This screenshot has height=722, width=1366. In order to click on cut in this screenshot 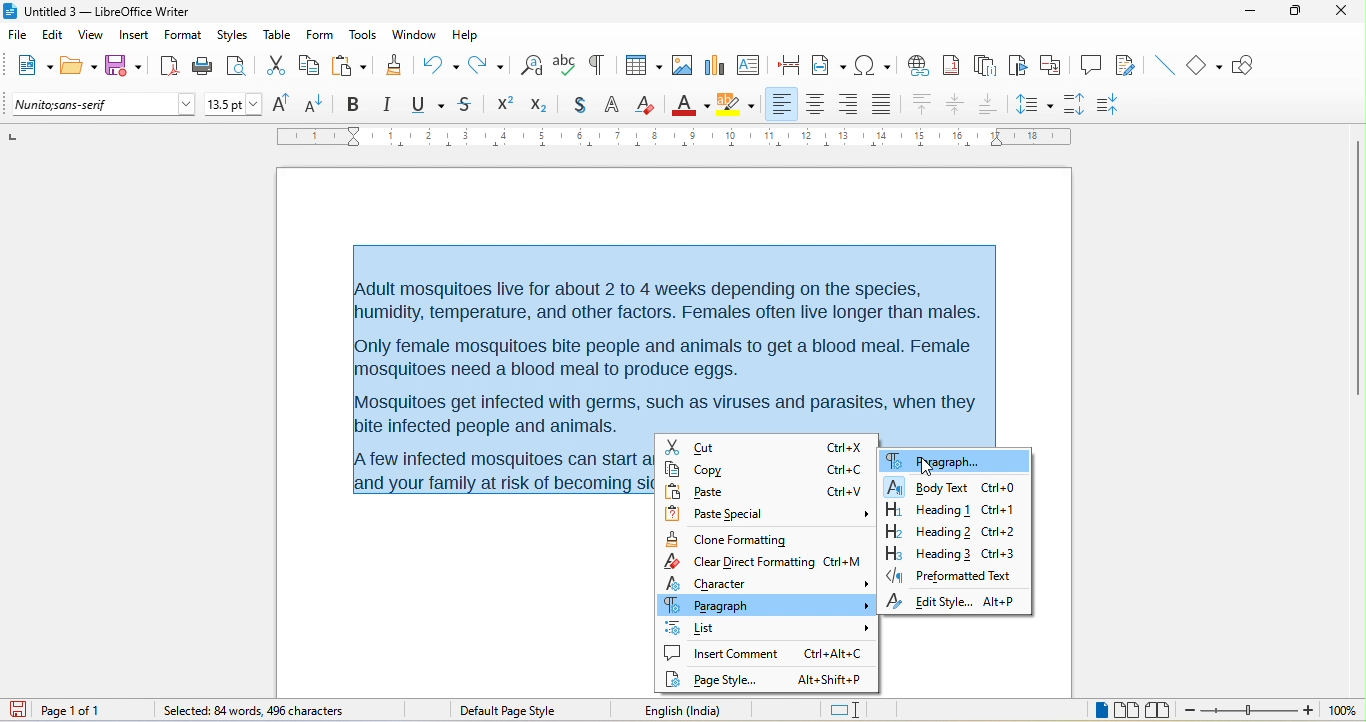, I will do `click(276, 67)`.